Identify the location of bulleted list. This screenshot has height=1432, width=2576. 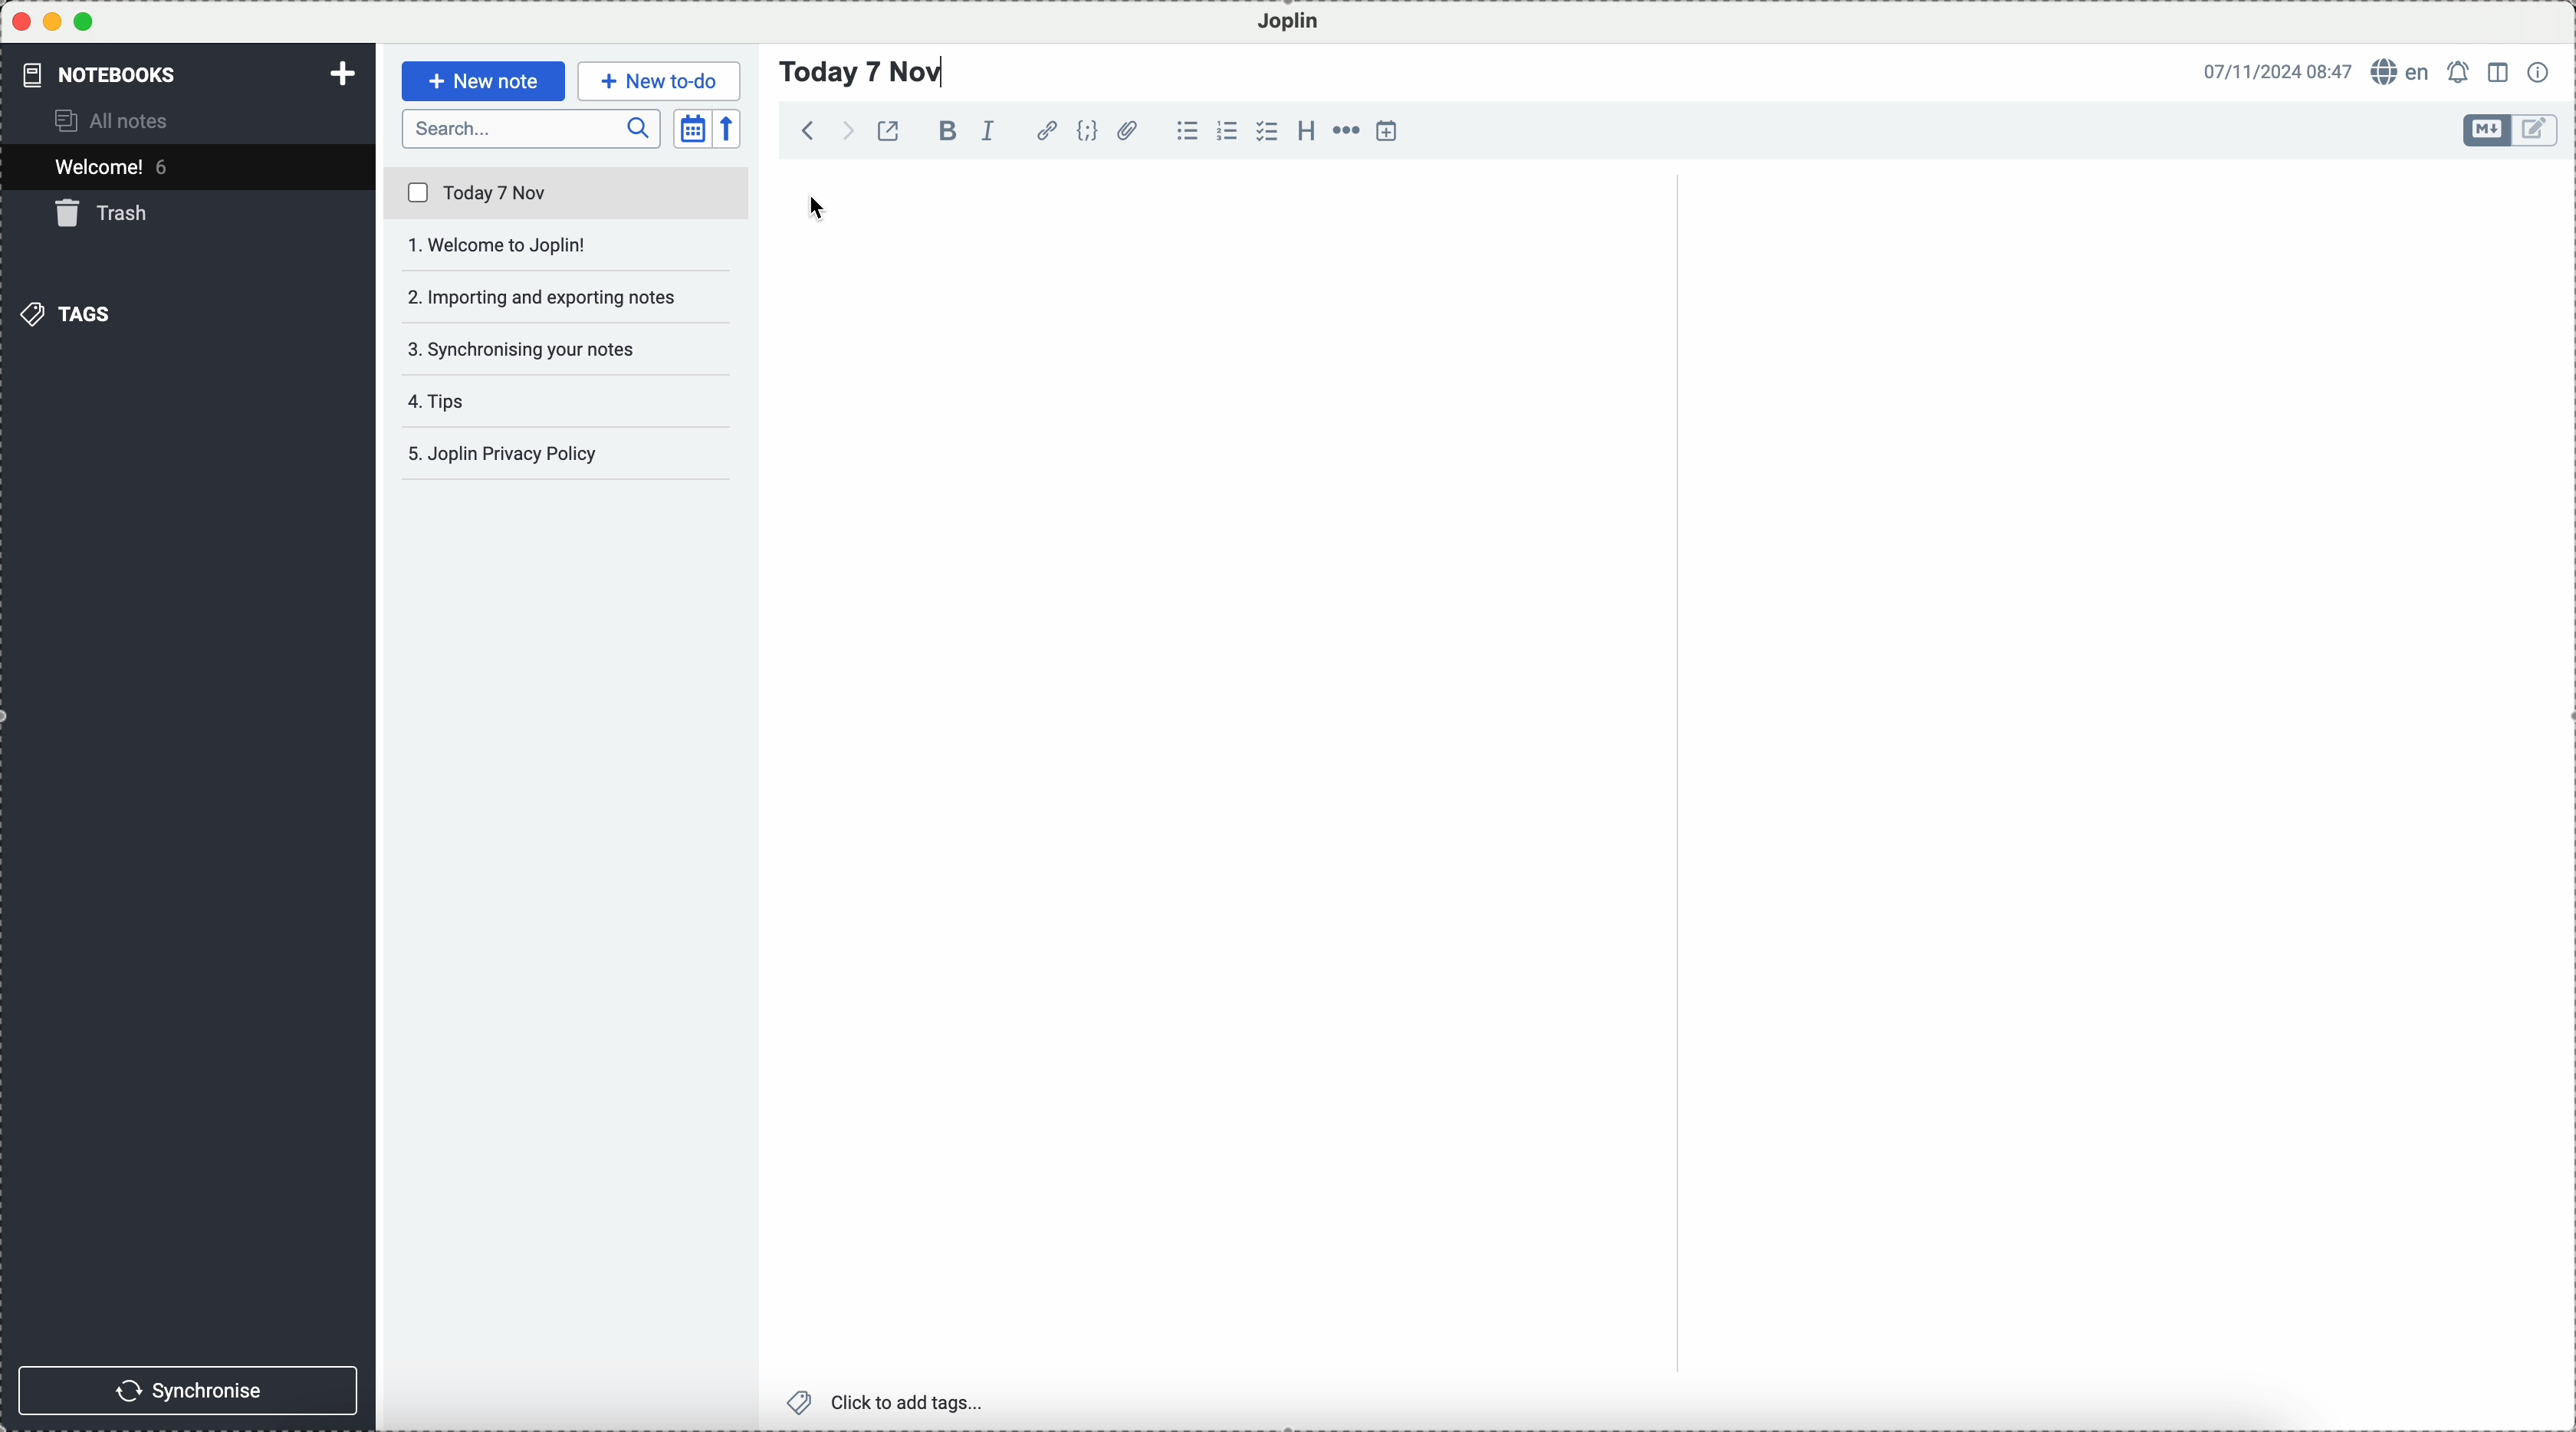
(1187, 131).